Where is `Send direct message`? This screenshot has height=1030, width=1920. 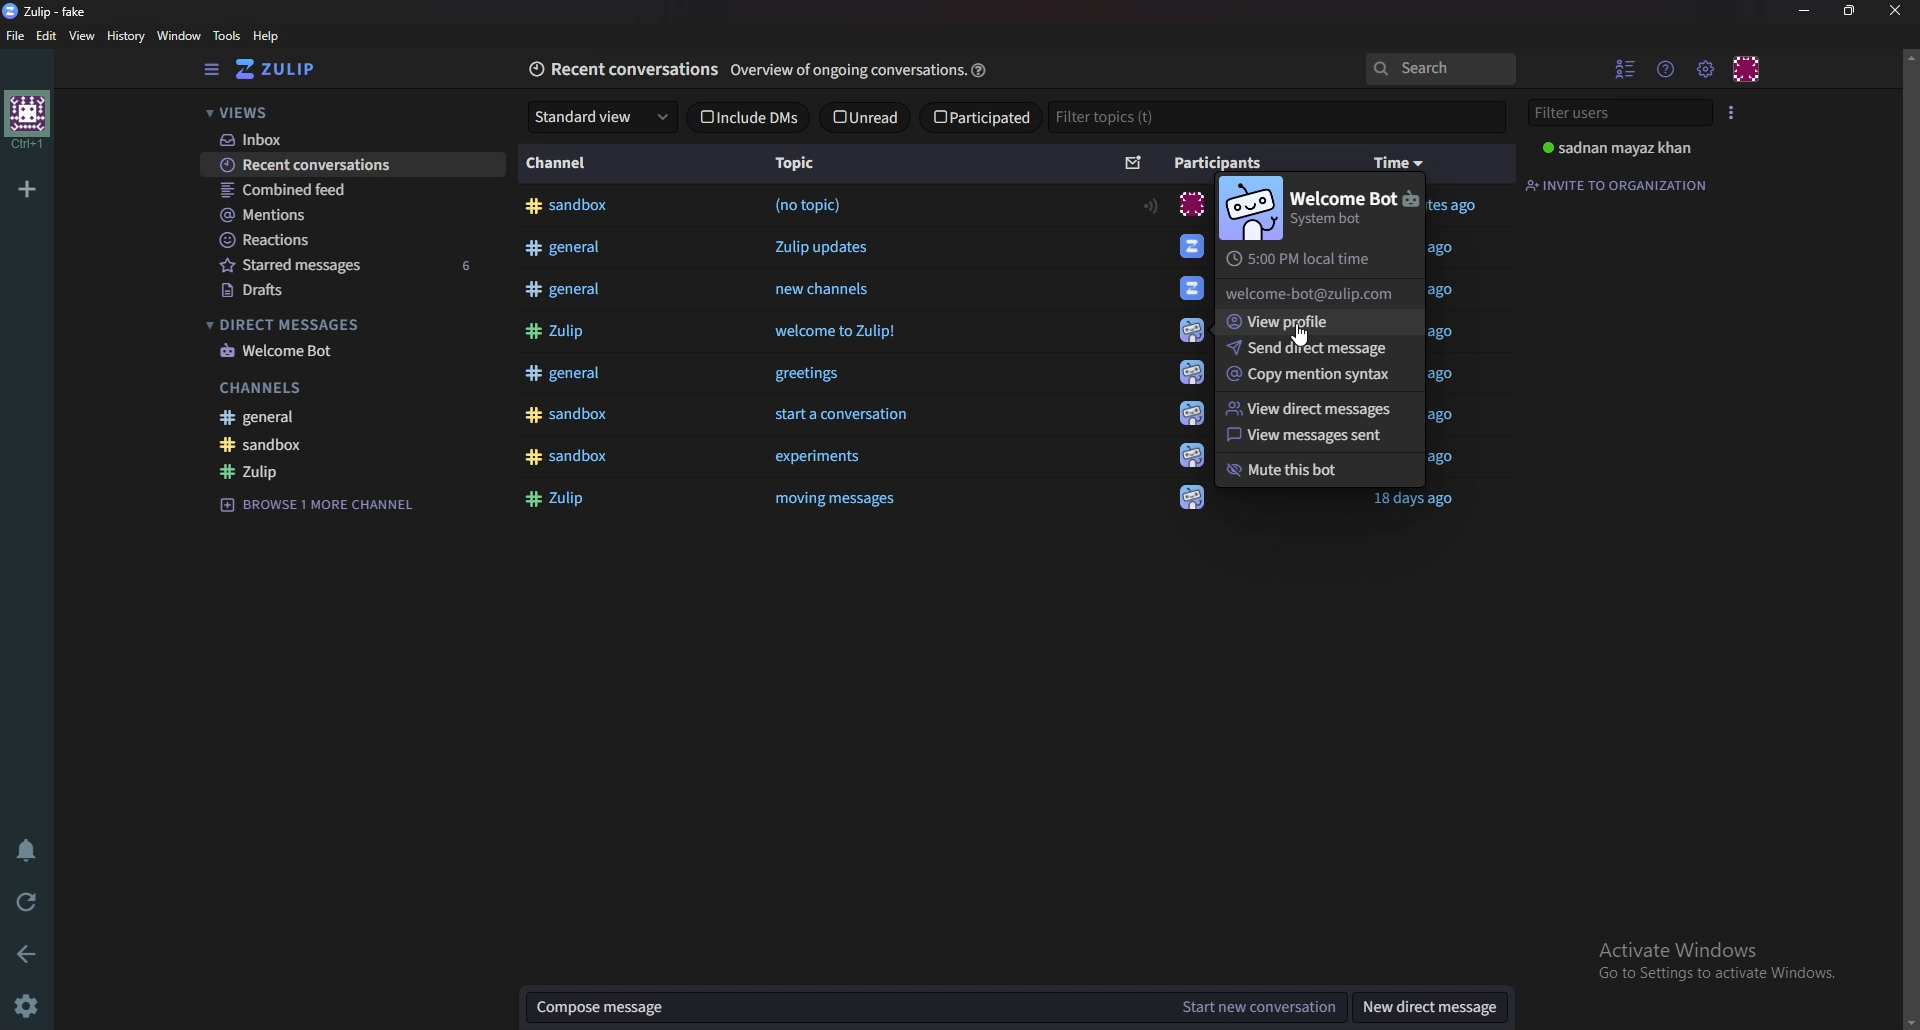 Send direct message is located at coordinates (1313, 347).